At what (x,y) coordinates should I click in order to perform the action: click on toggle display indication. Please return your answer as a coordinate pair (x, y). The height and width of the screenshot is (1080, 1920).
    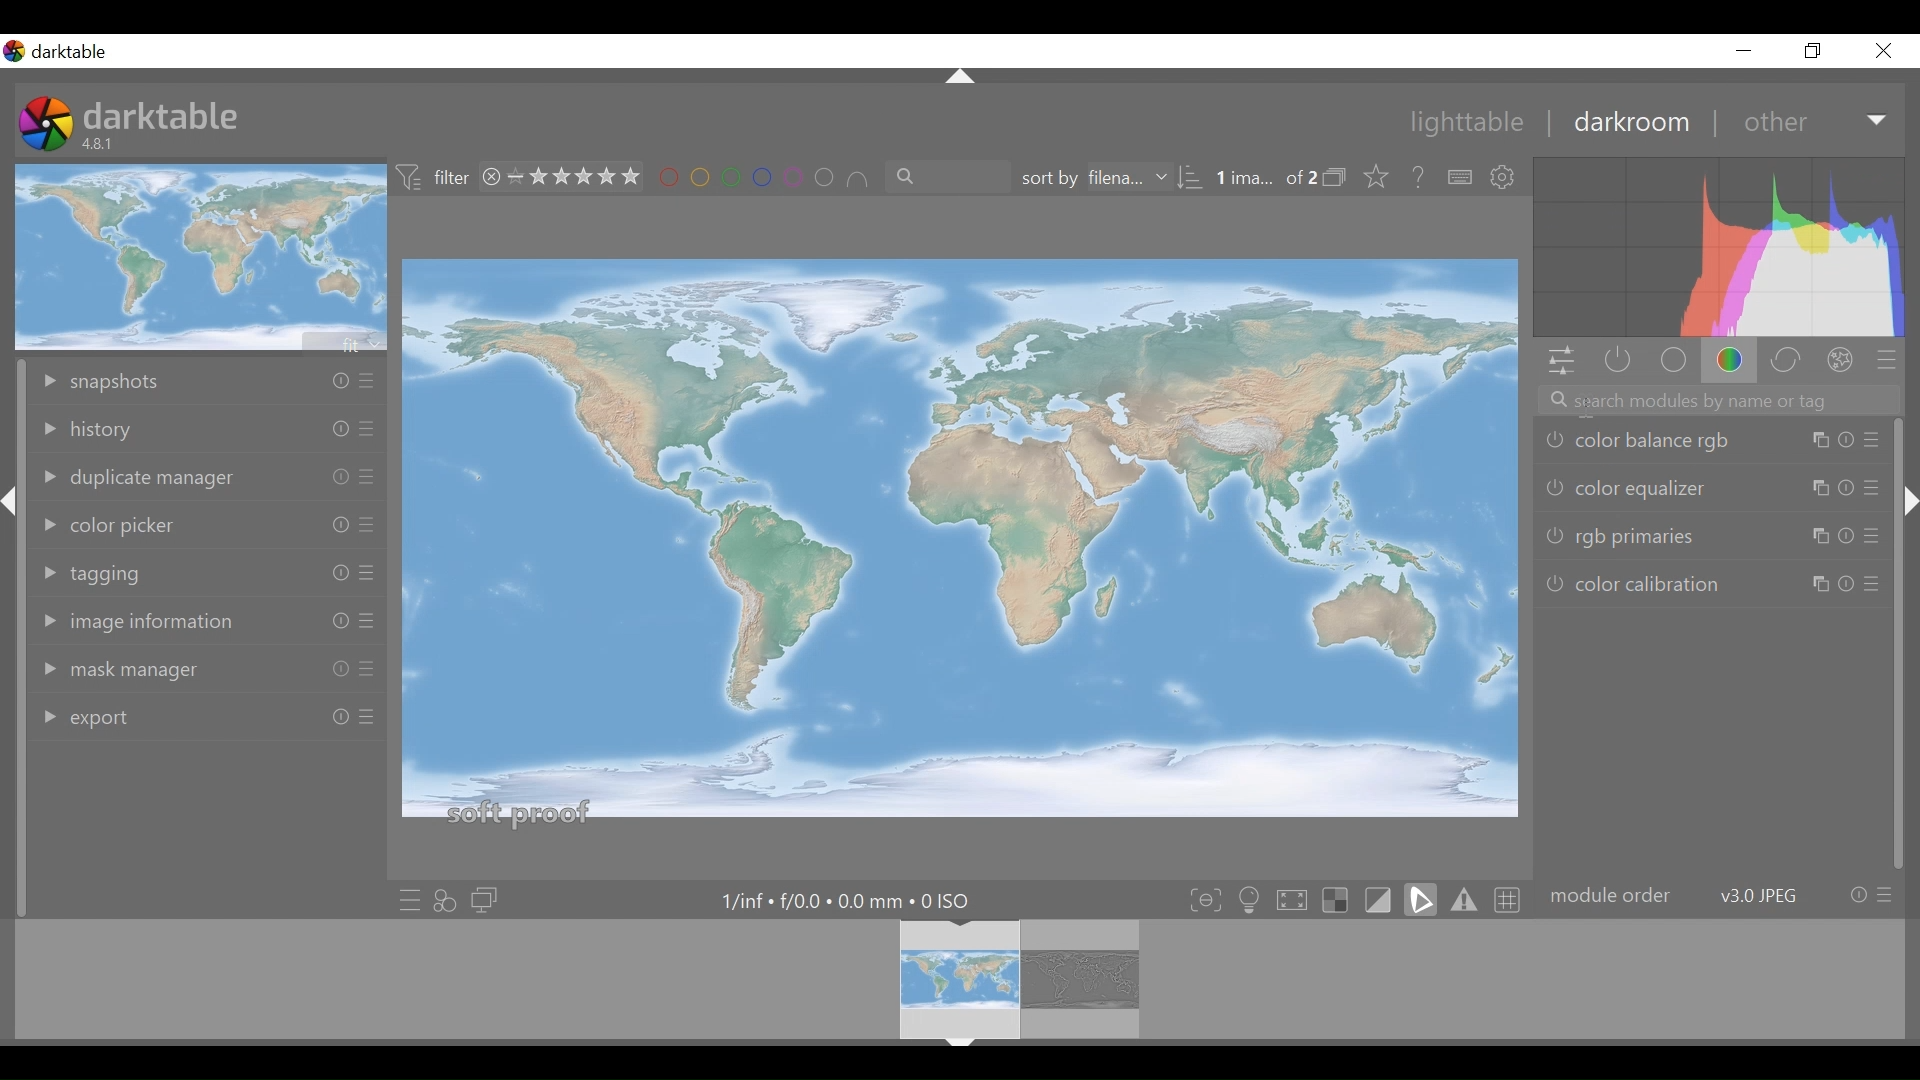
    Looking at the image, I should click on (1382, 899).